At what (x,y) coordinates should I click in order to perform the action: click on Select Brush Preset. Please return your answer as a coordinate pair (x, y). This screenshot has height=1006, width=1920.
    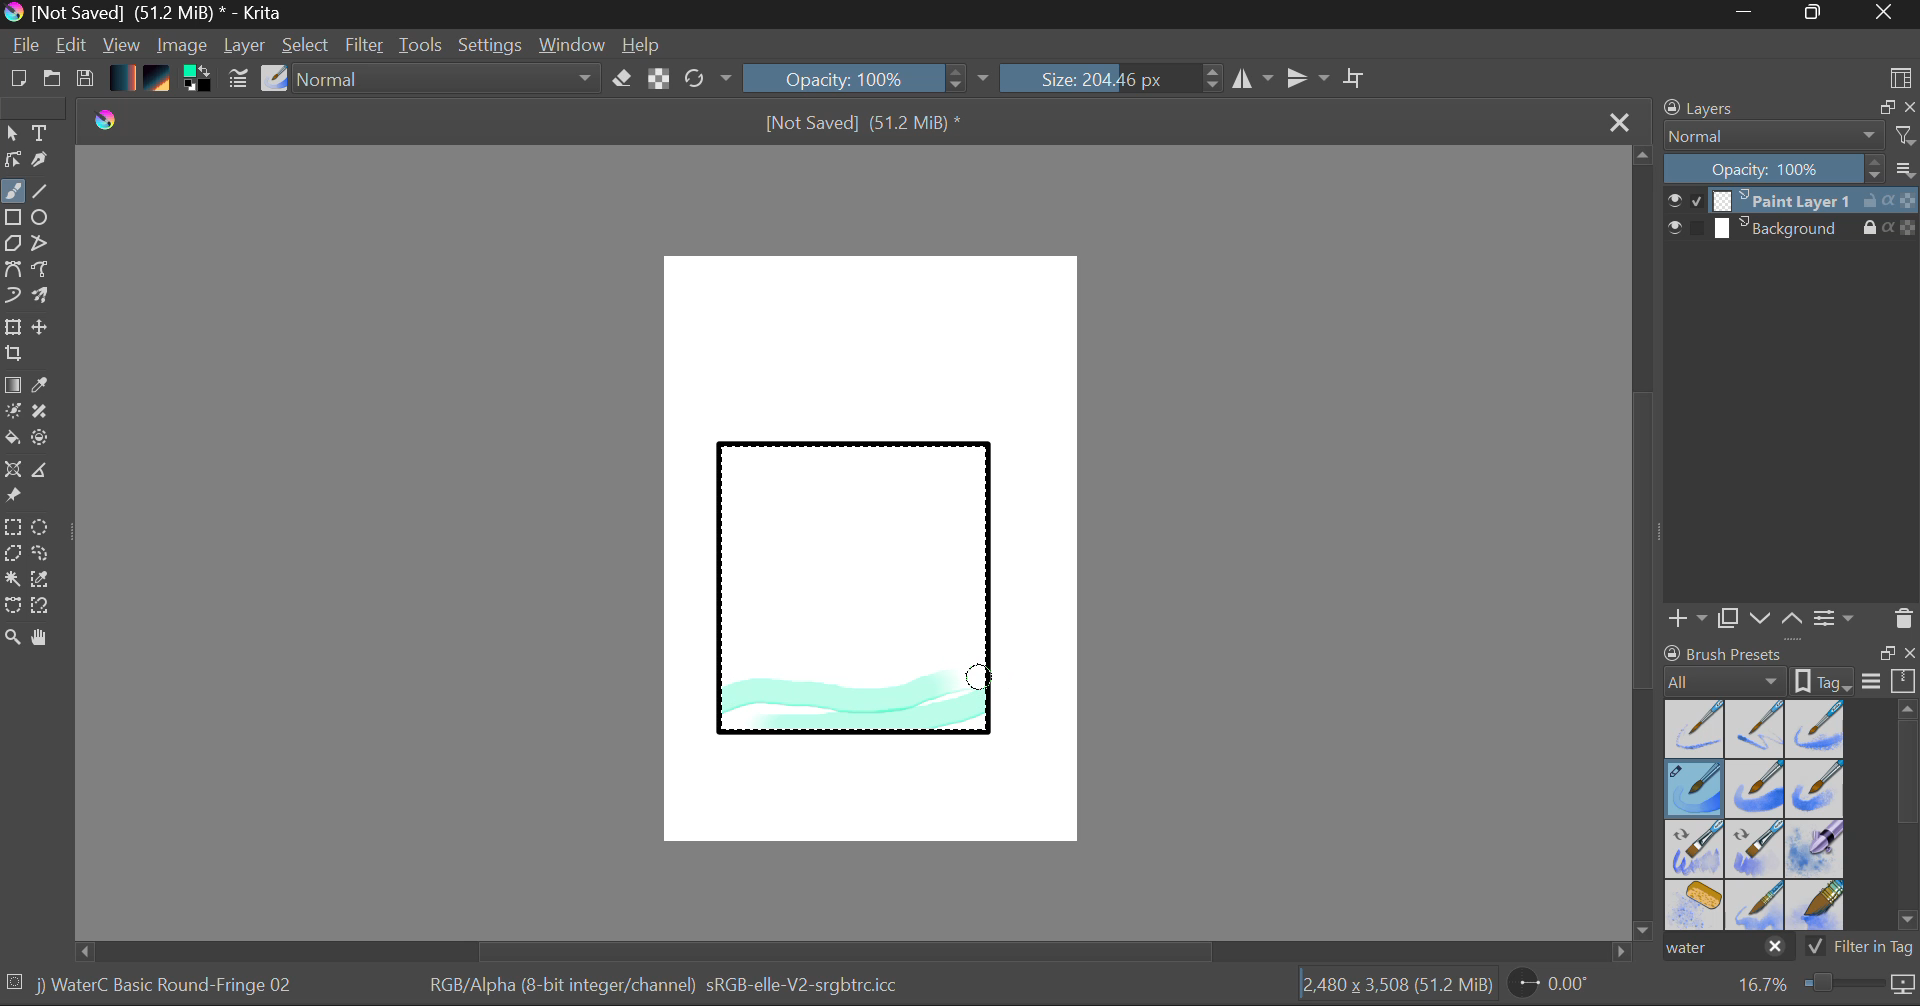
    Looking at the image, I should click on (275, 79).